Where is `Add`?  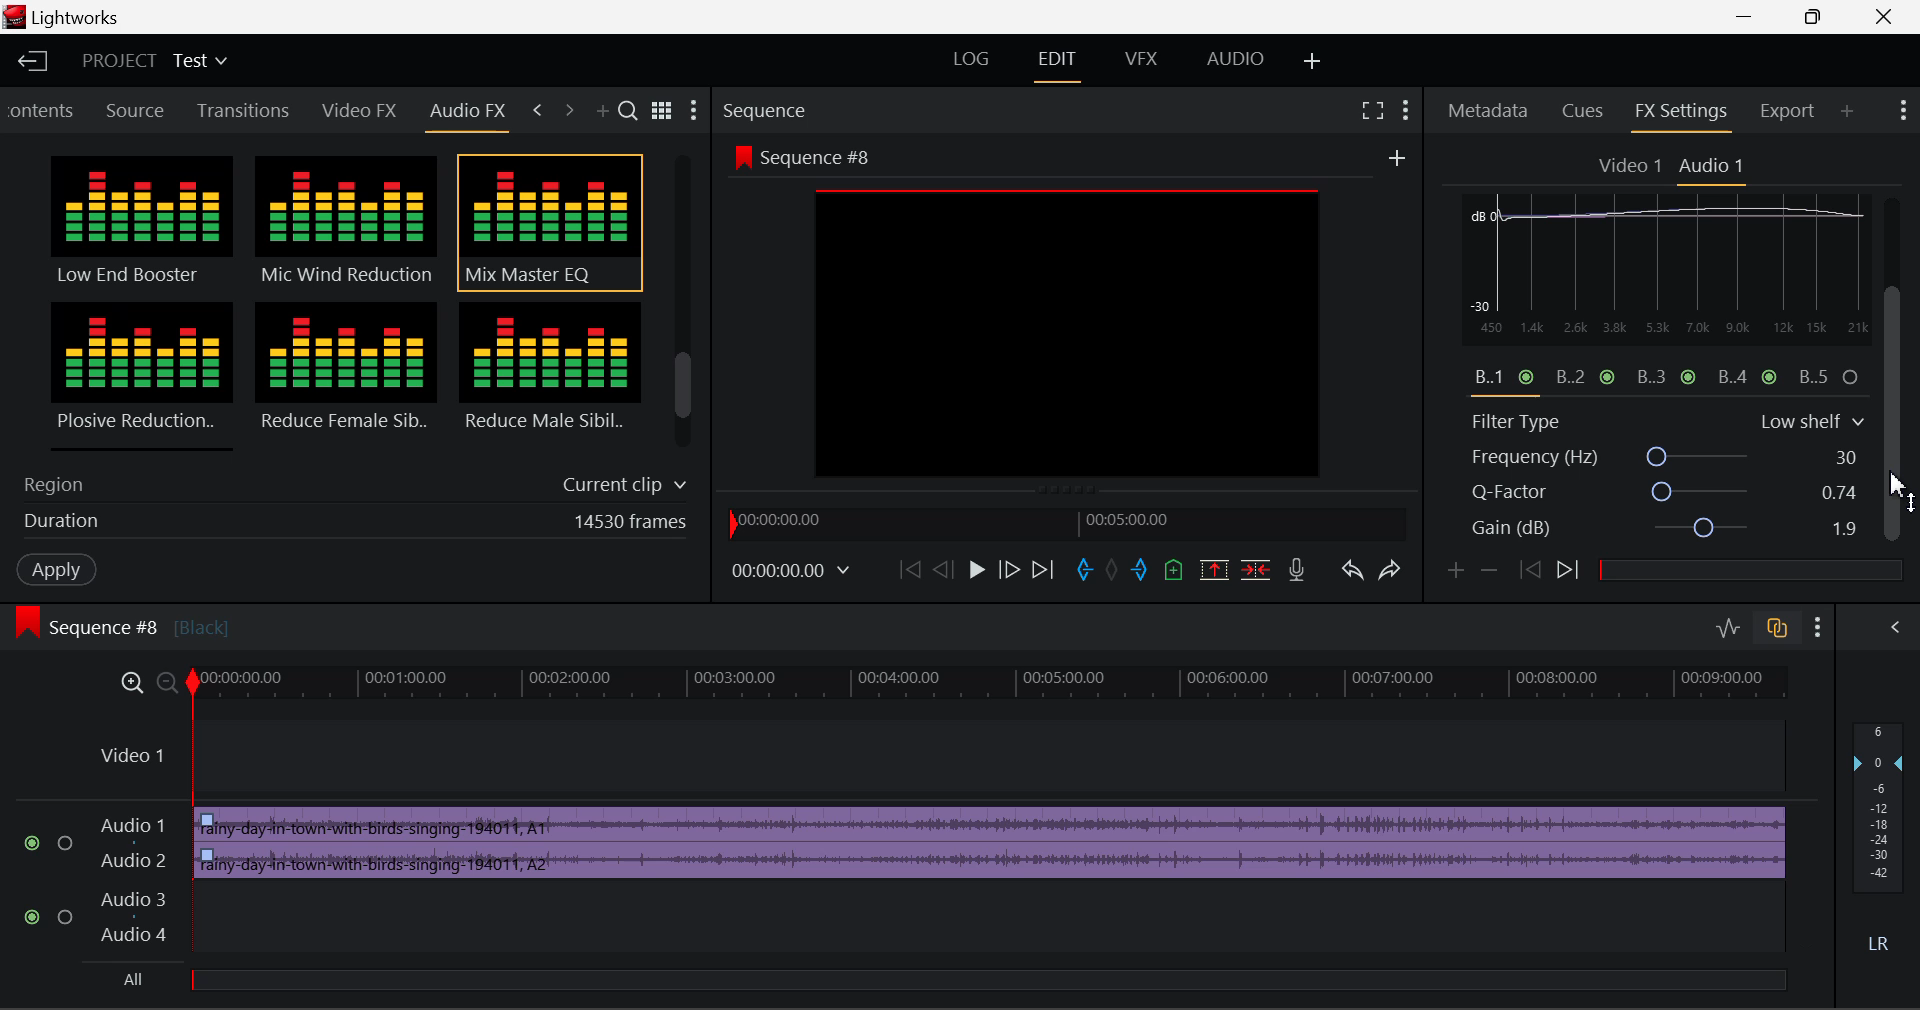 Add is located at coordinates (1397, 159).